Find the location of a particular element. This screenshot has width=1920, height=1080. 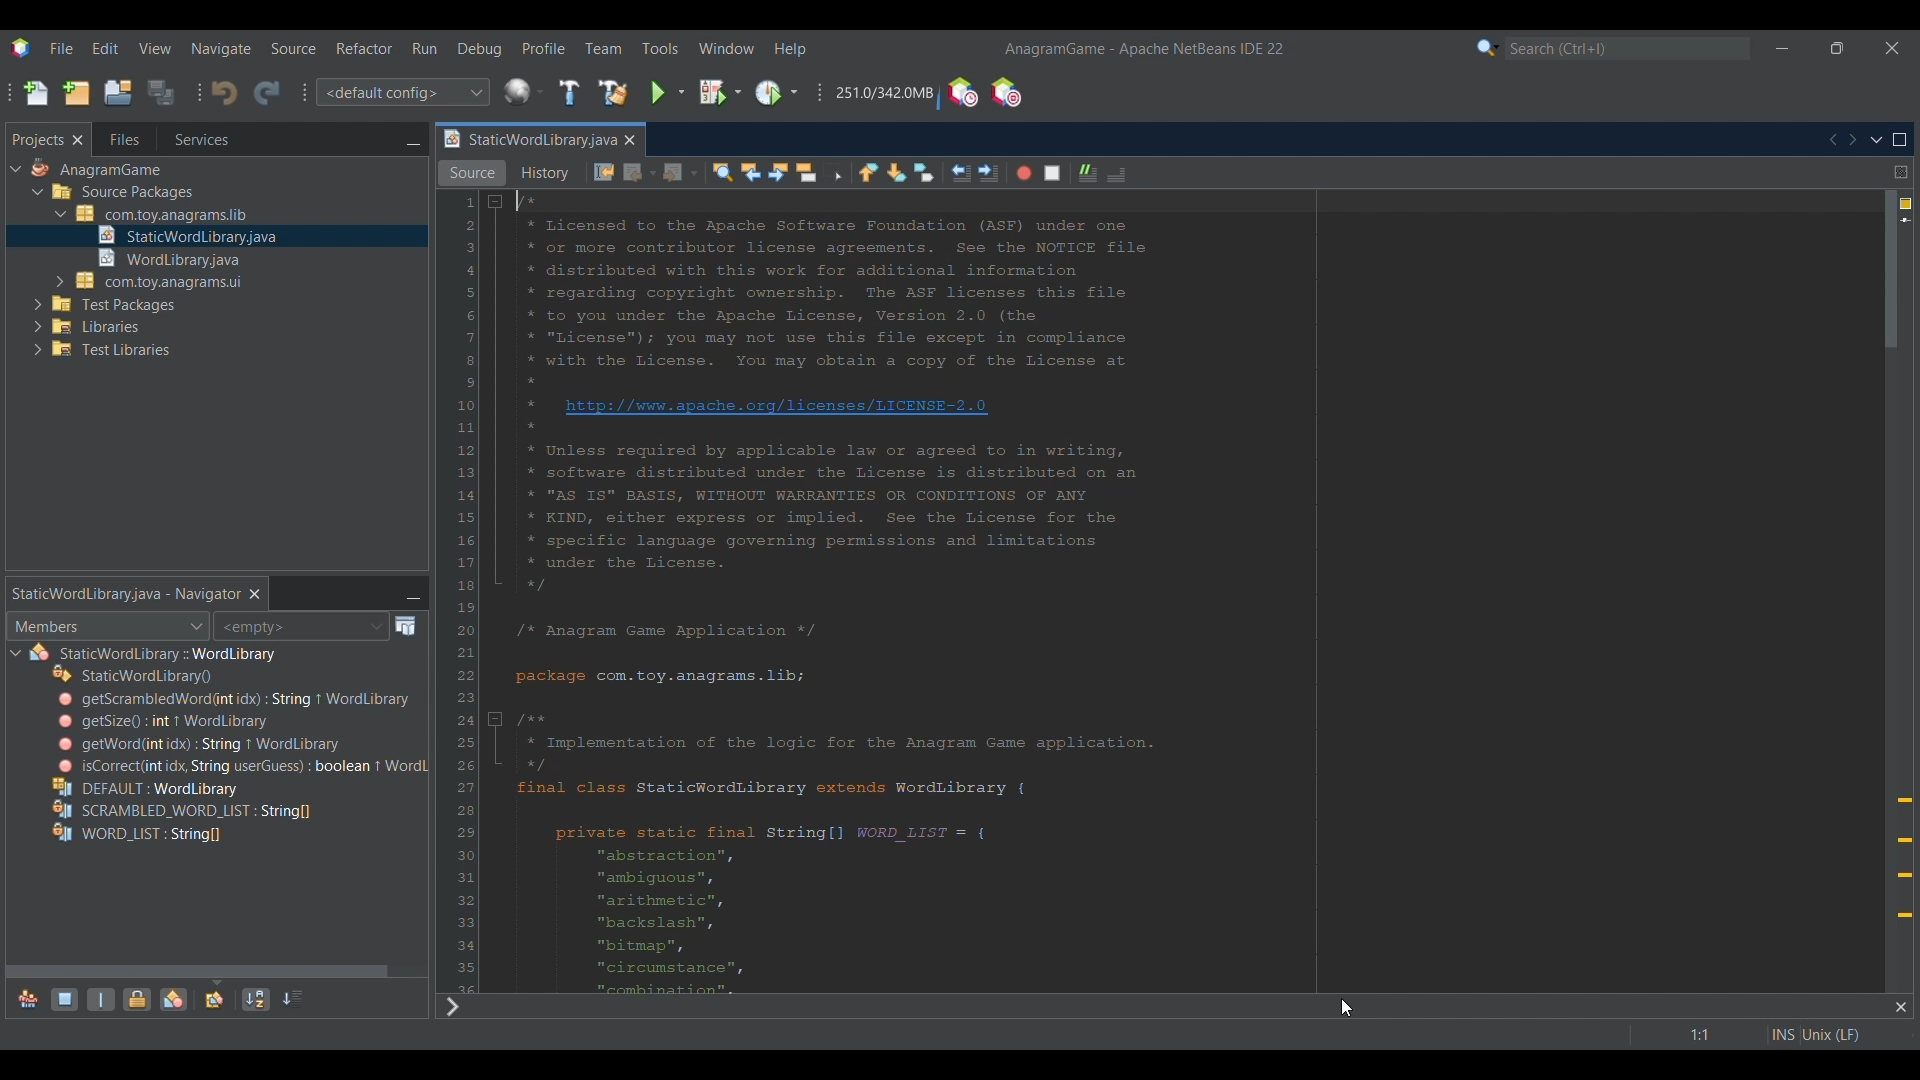

Pause I/O checks is located at coordinates (1005, 92).